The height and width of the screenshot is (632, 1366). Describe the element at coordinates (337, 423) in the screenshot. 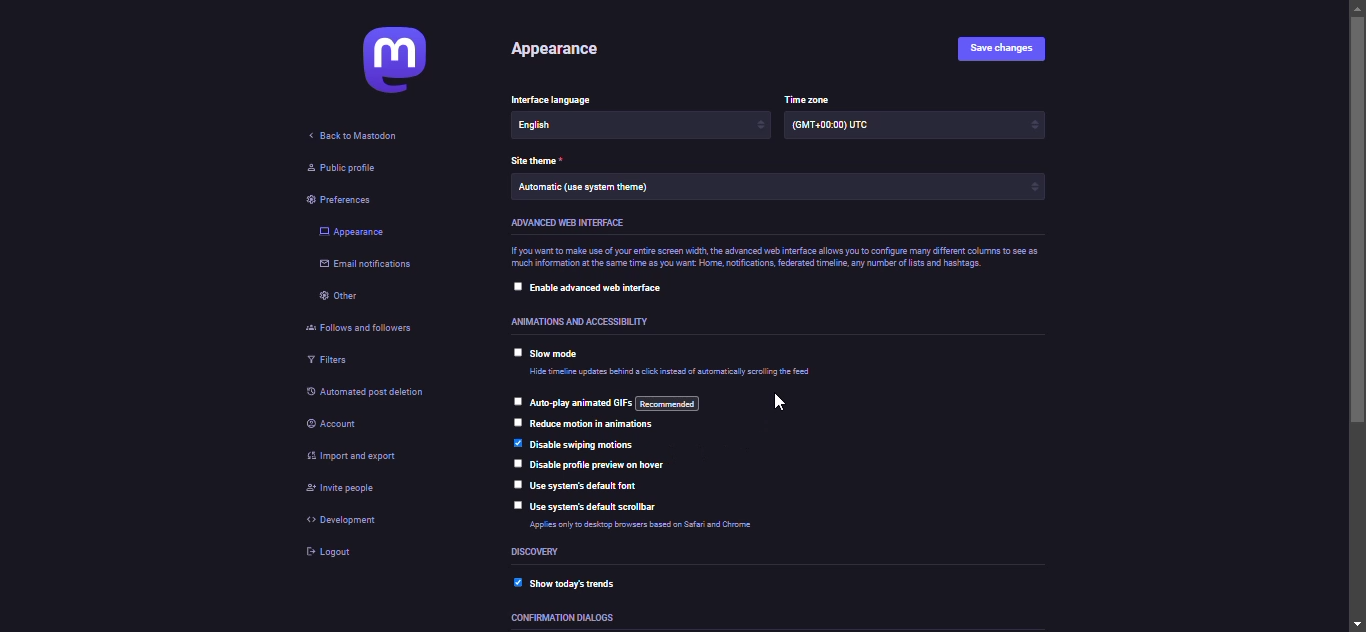

I see `account` at that location.